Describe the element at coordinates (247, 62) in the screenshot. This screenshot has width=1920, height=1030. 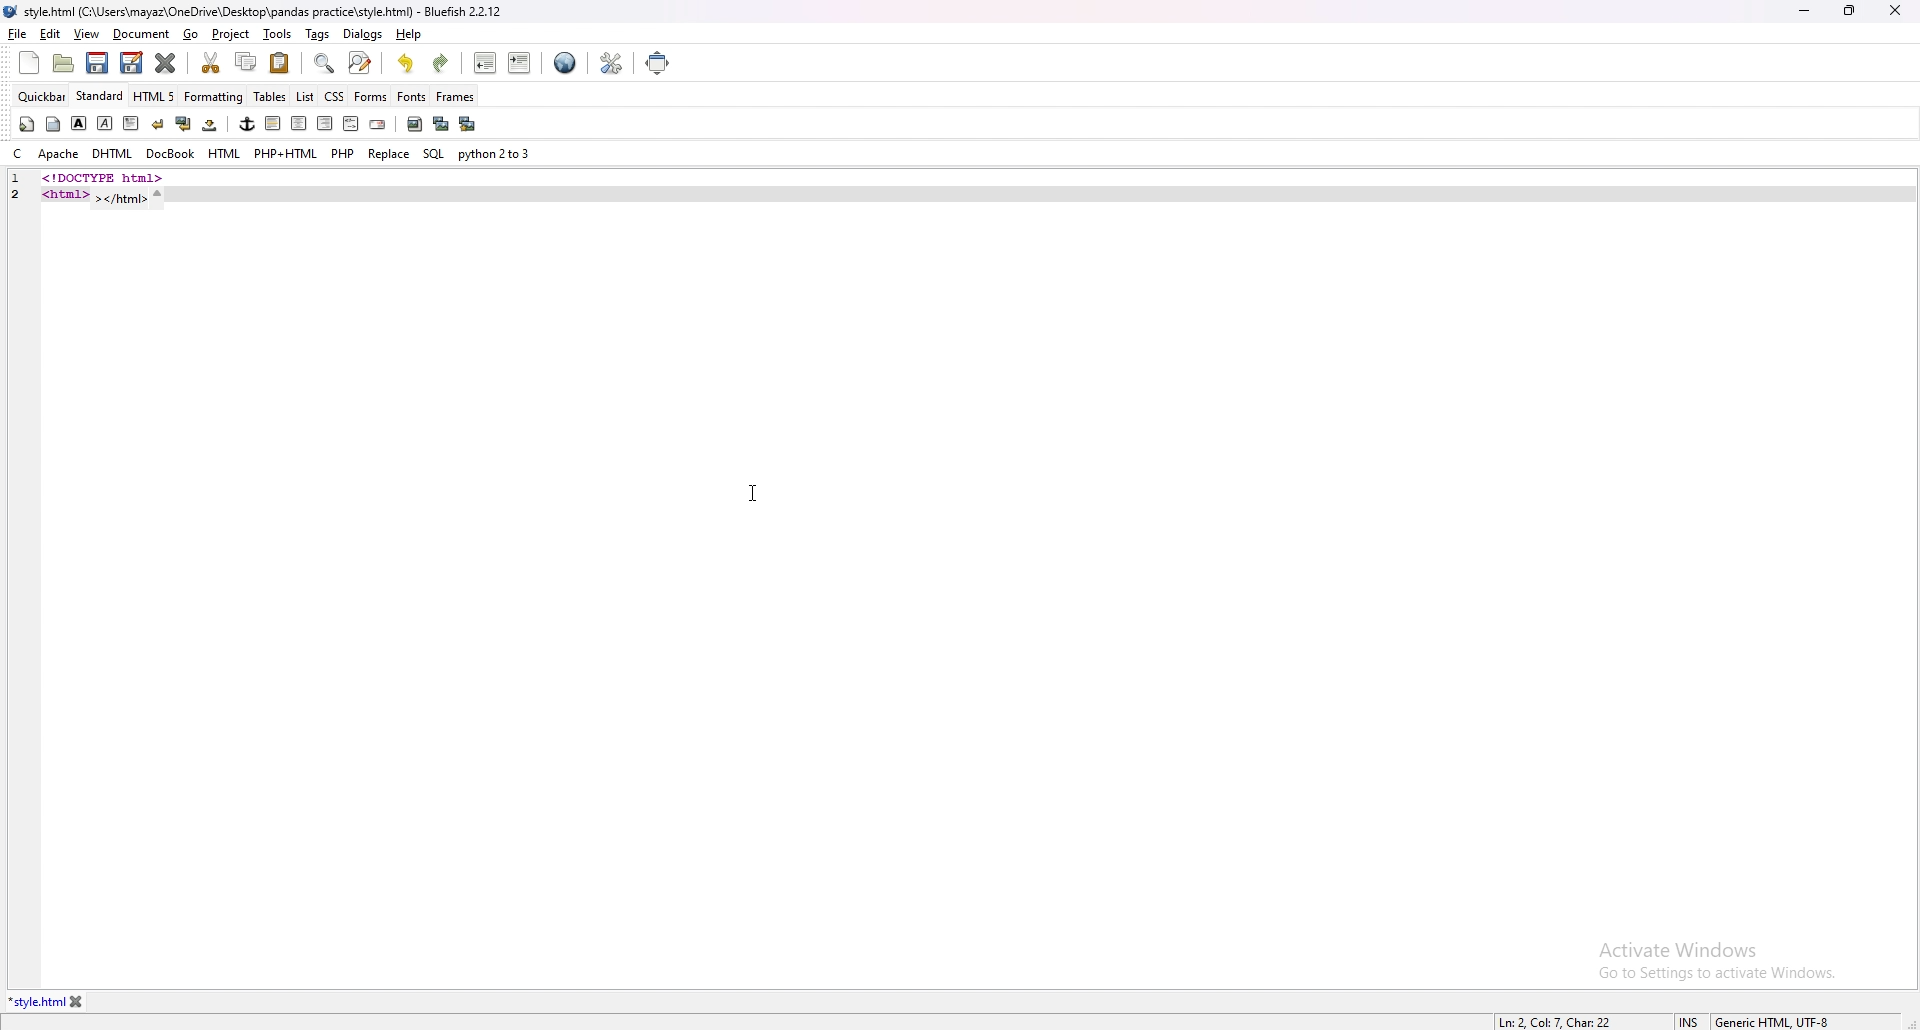
I see `copy` at that location.